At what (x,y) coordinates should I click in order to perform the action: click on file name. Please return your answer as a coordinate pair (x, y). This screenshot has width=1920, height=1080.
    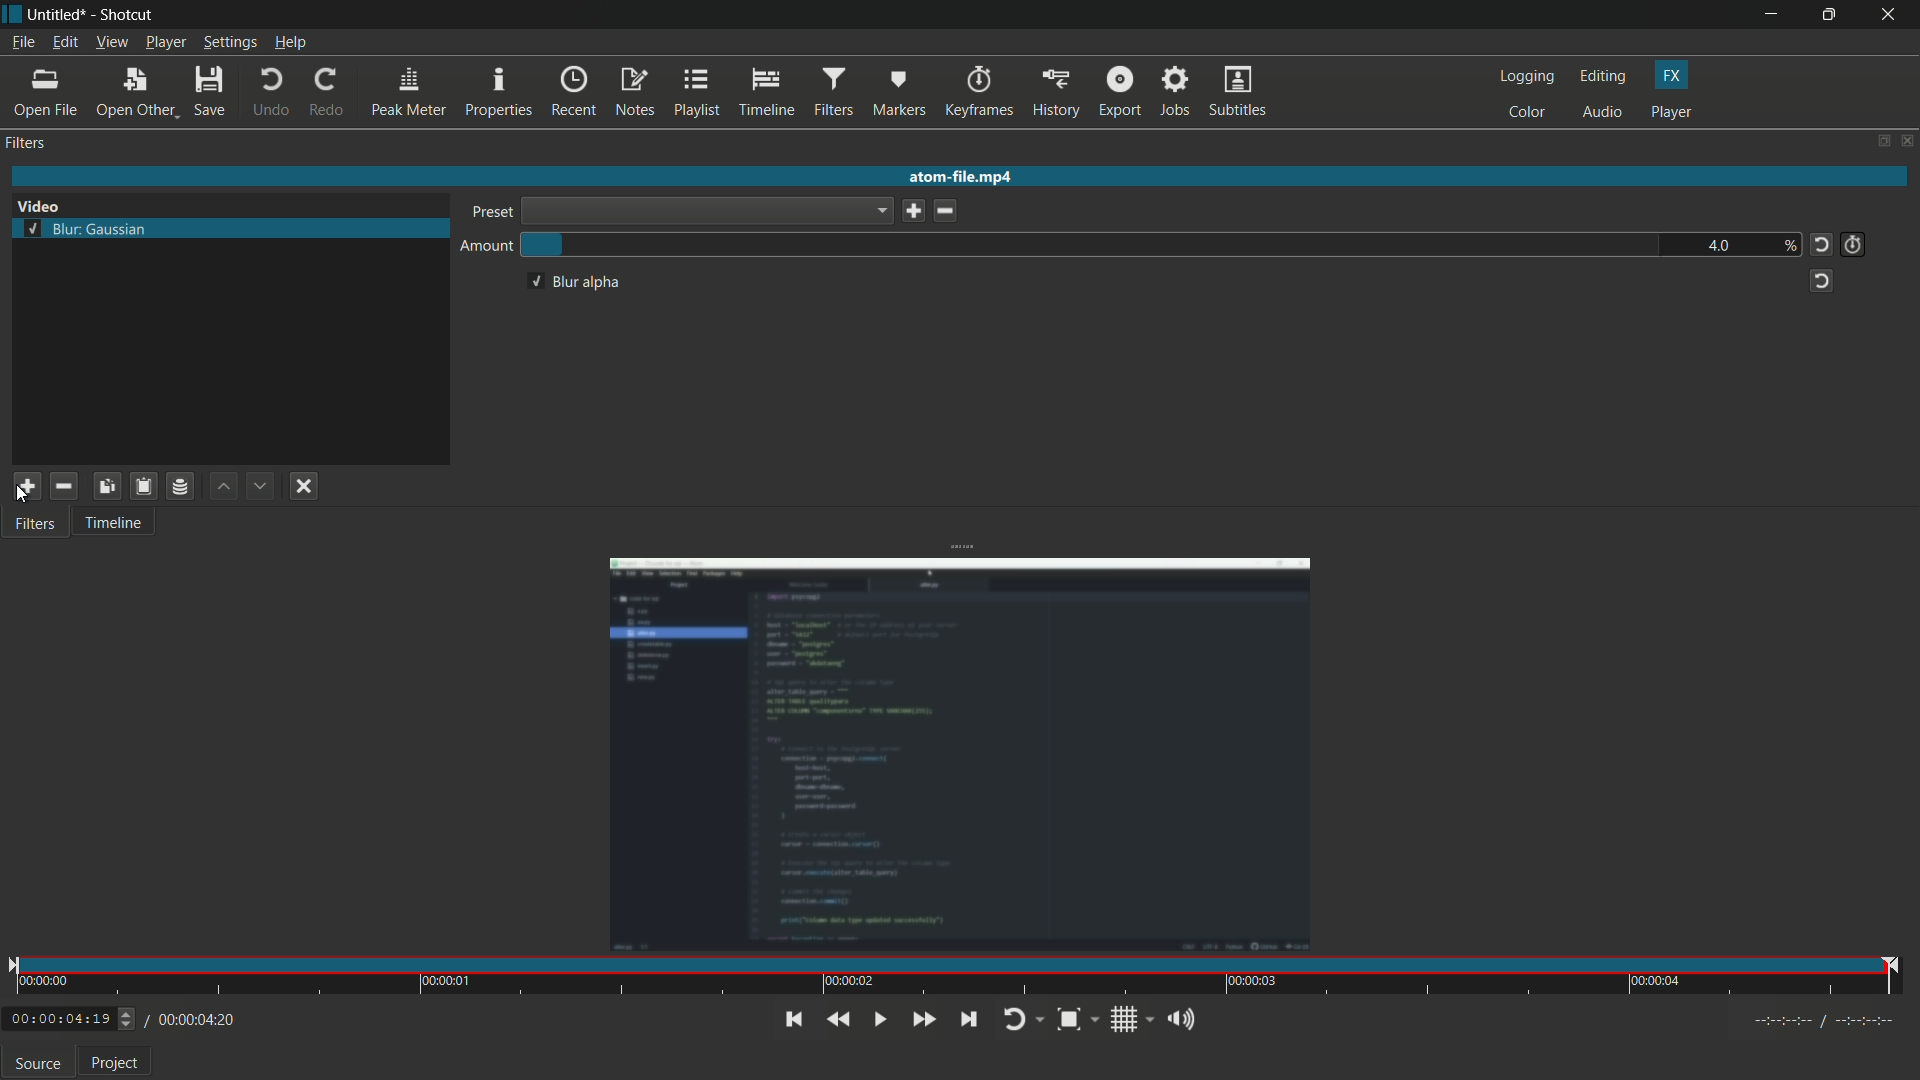
    Looking at the image, I should click on (53, 16).